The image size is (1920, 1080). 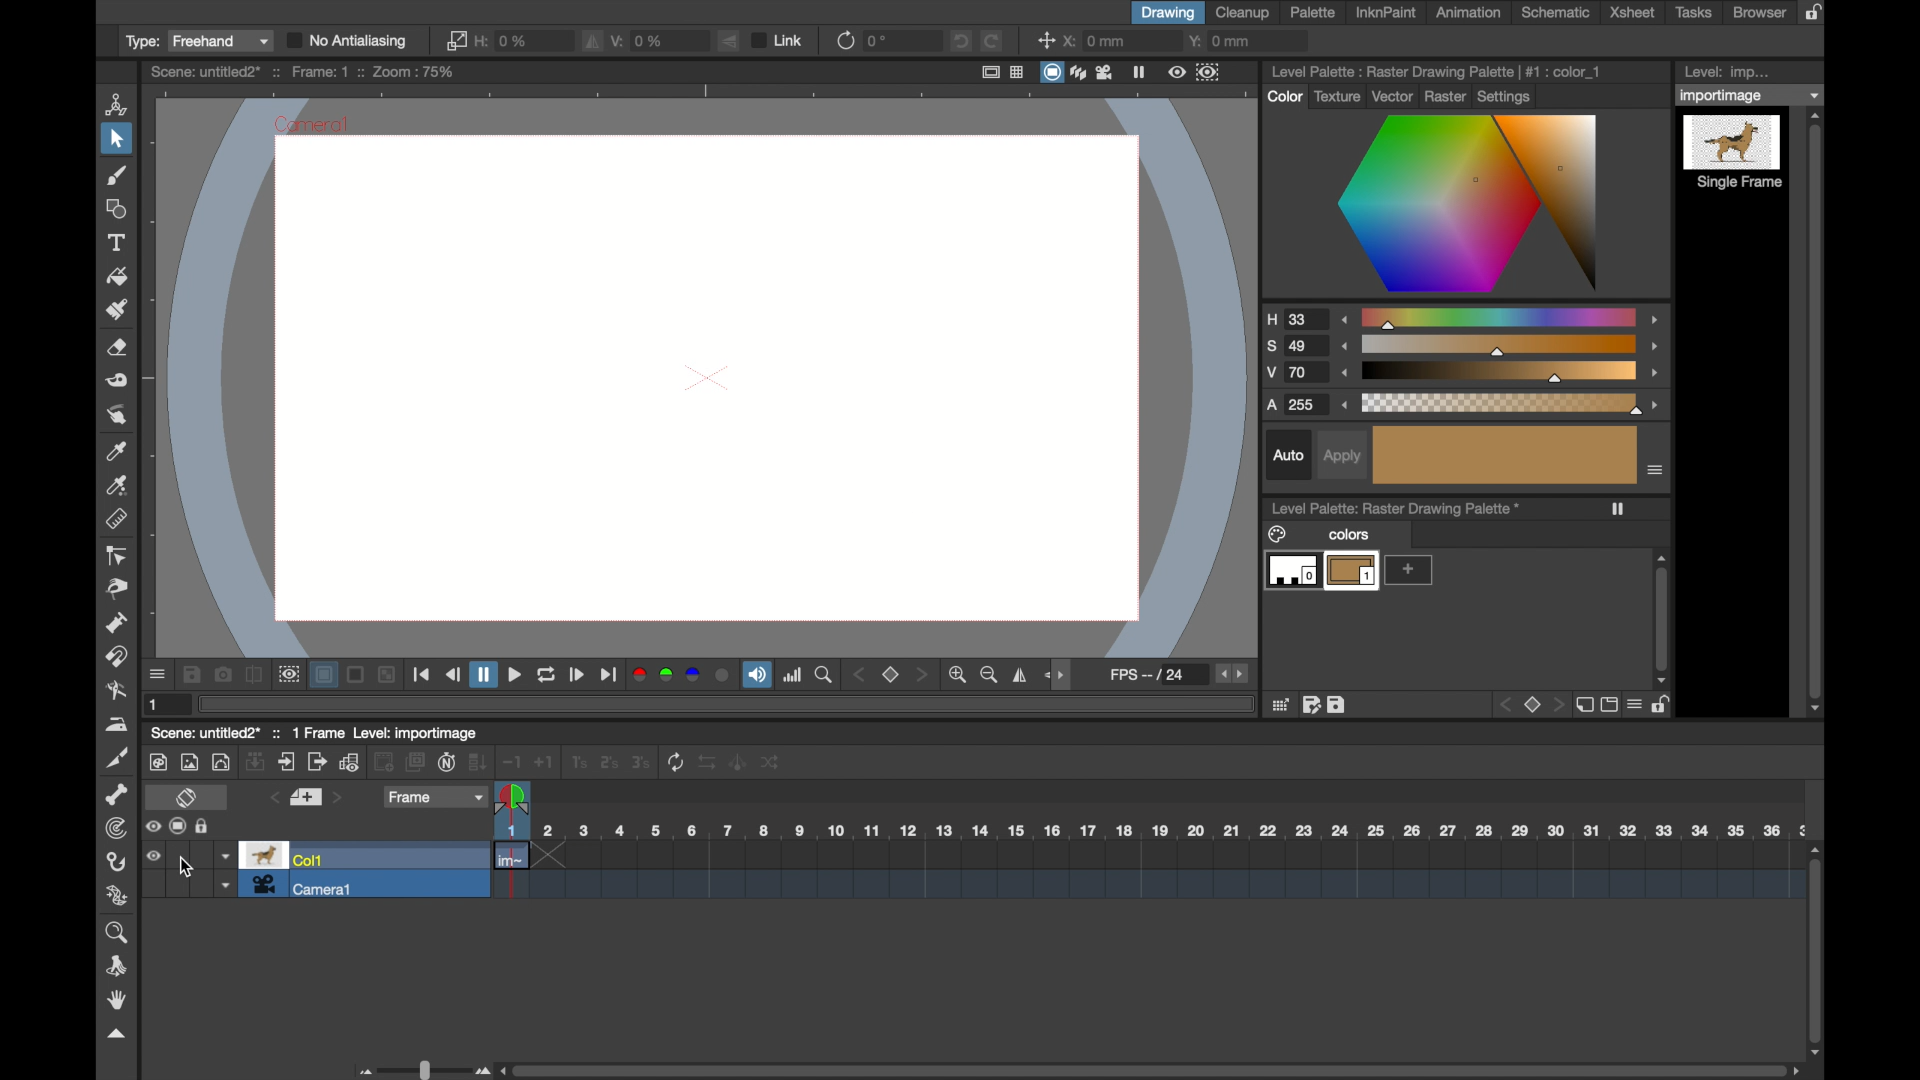 What do you see at coordinates (116, 692) in the screenshot?
I see `blender tool` at bounding box center [116, 692].